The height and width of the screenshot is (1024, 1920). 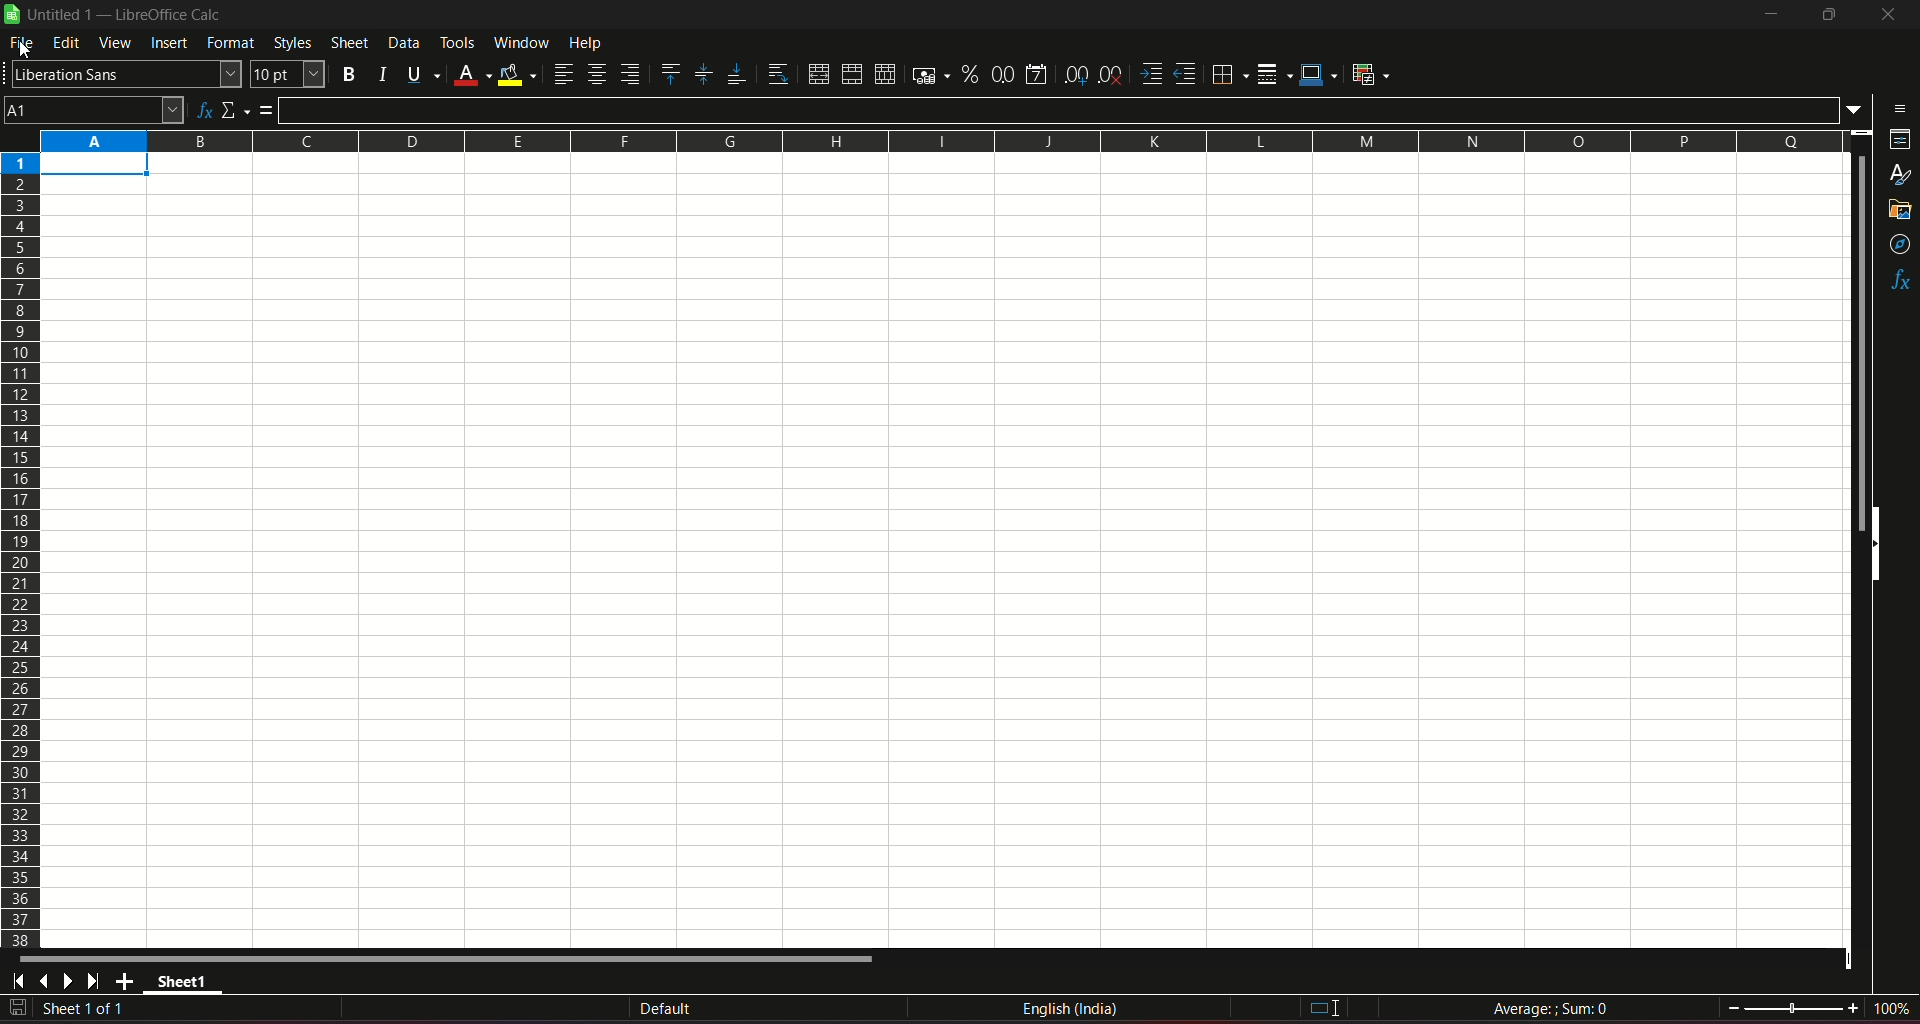 I want to click on rows, so click(x=20, y=550).